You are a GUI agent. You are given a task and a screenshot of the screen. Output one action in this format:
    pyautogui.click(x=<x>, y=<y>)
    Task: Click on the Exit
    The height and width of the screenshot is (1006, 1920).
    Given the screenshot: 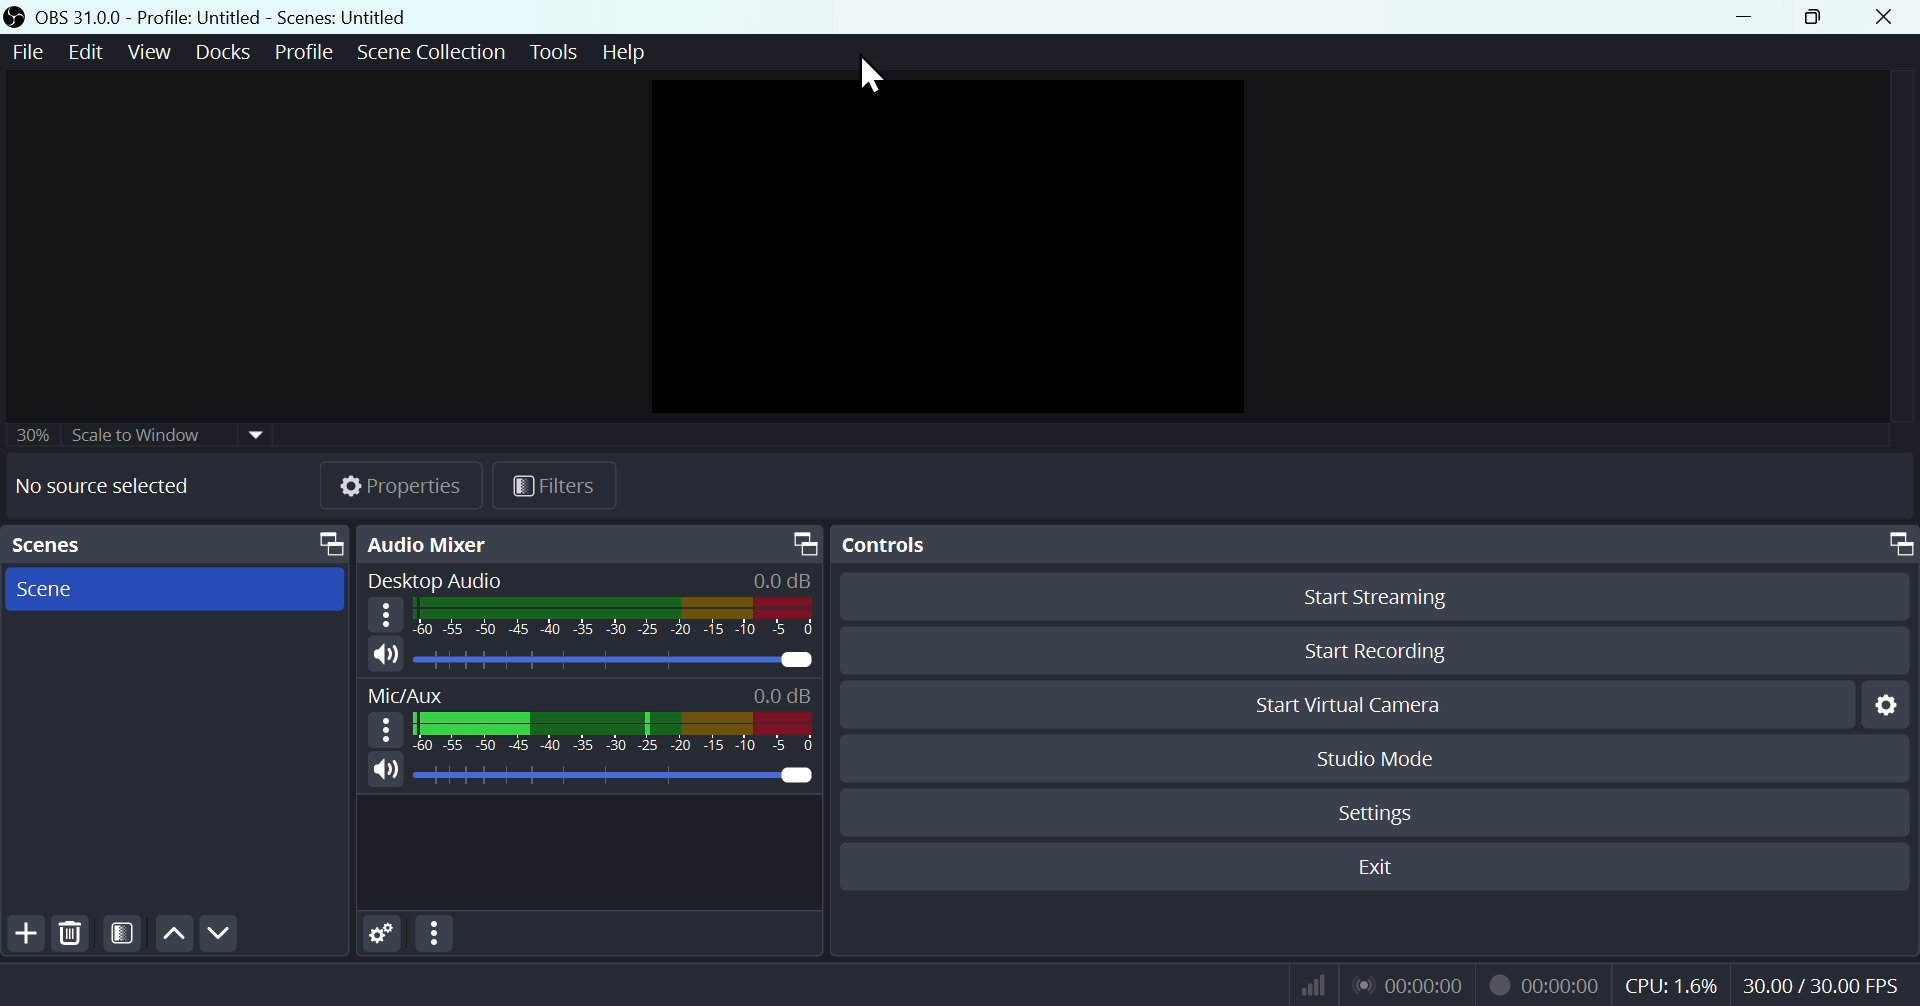 What is the action you would take?
    pyautogui.click(x=1372, y=866)
    